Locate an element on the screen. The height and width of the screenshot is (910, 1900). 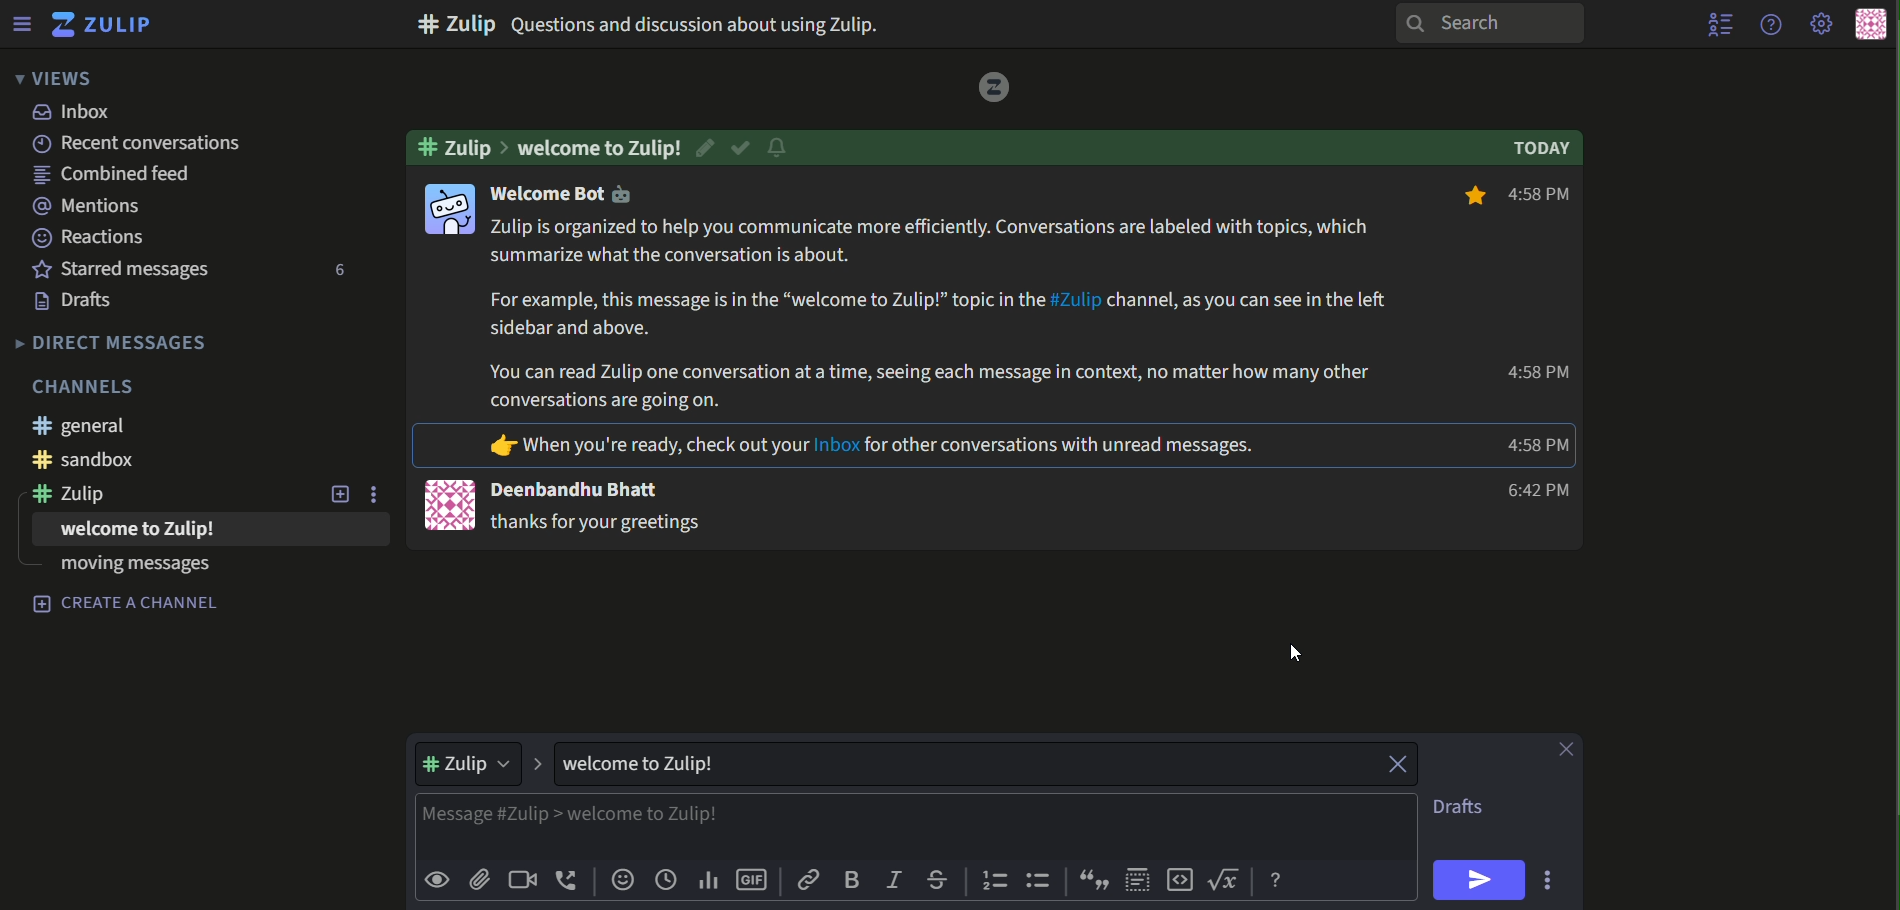
math is located at coordinates (1228, 881).